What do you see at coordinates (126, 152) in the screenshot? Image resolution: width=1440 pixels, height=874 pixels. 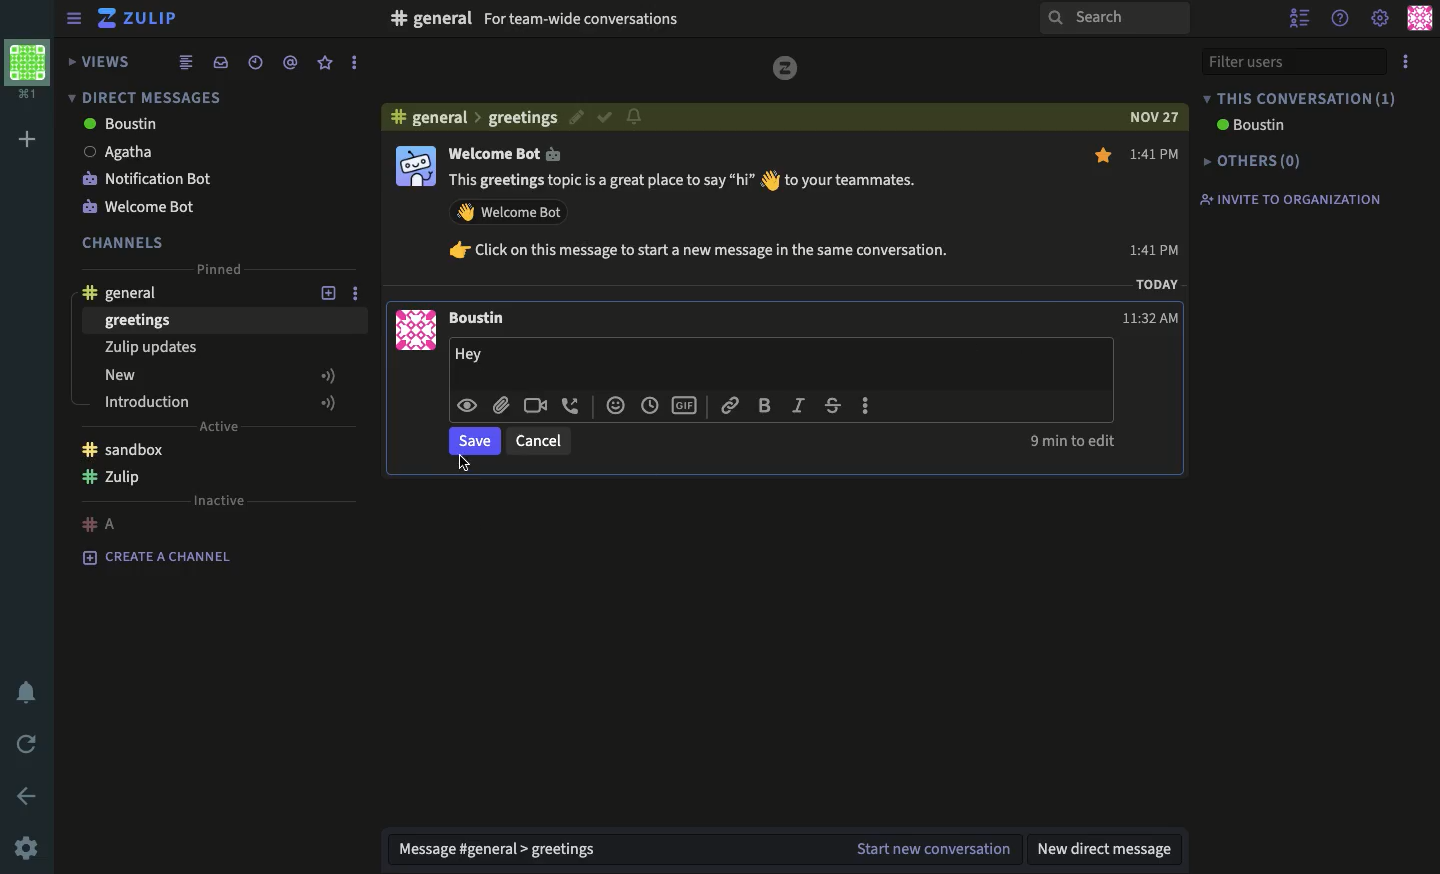 I see `Agatha` at bounding box center [126, 152].